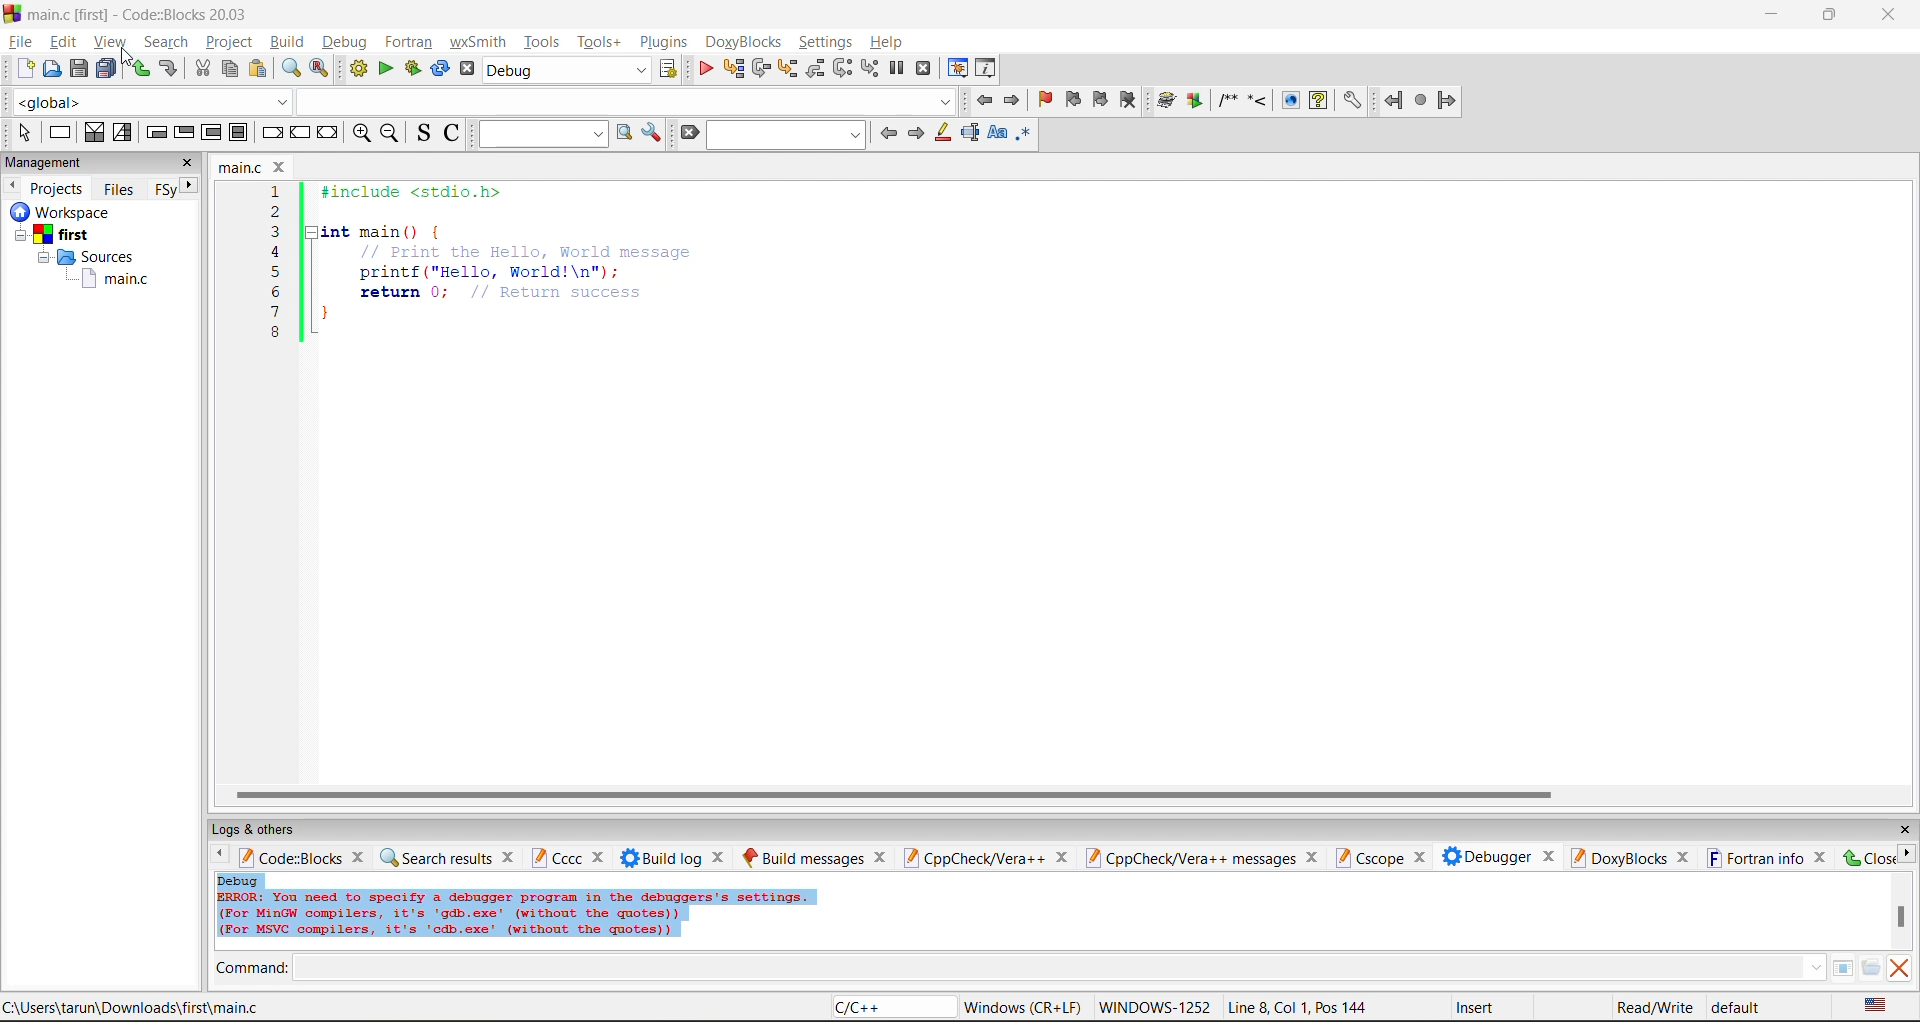  What do you see at coordinates (132, 55) in the screenshot?
I see `Cursor` at bounding box center [132, 55].